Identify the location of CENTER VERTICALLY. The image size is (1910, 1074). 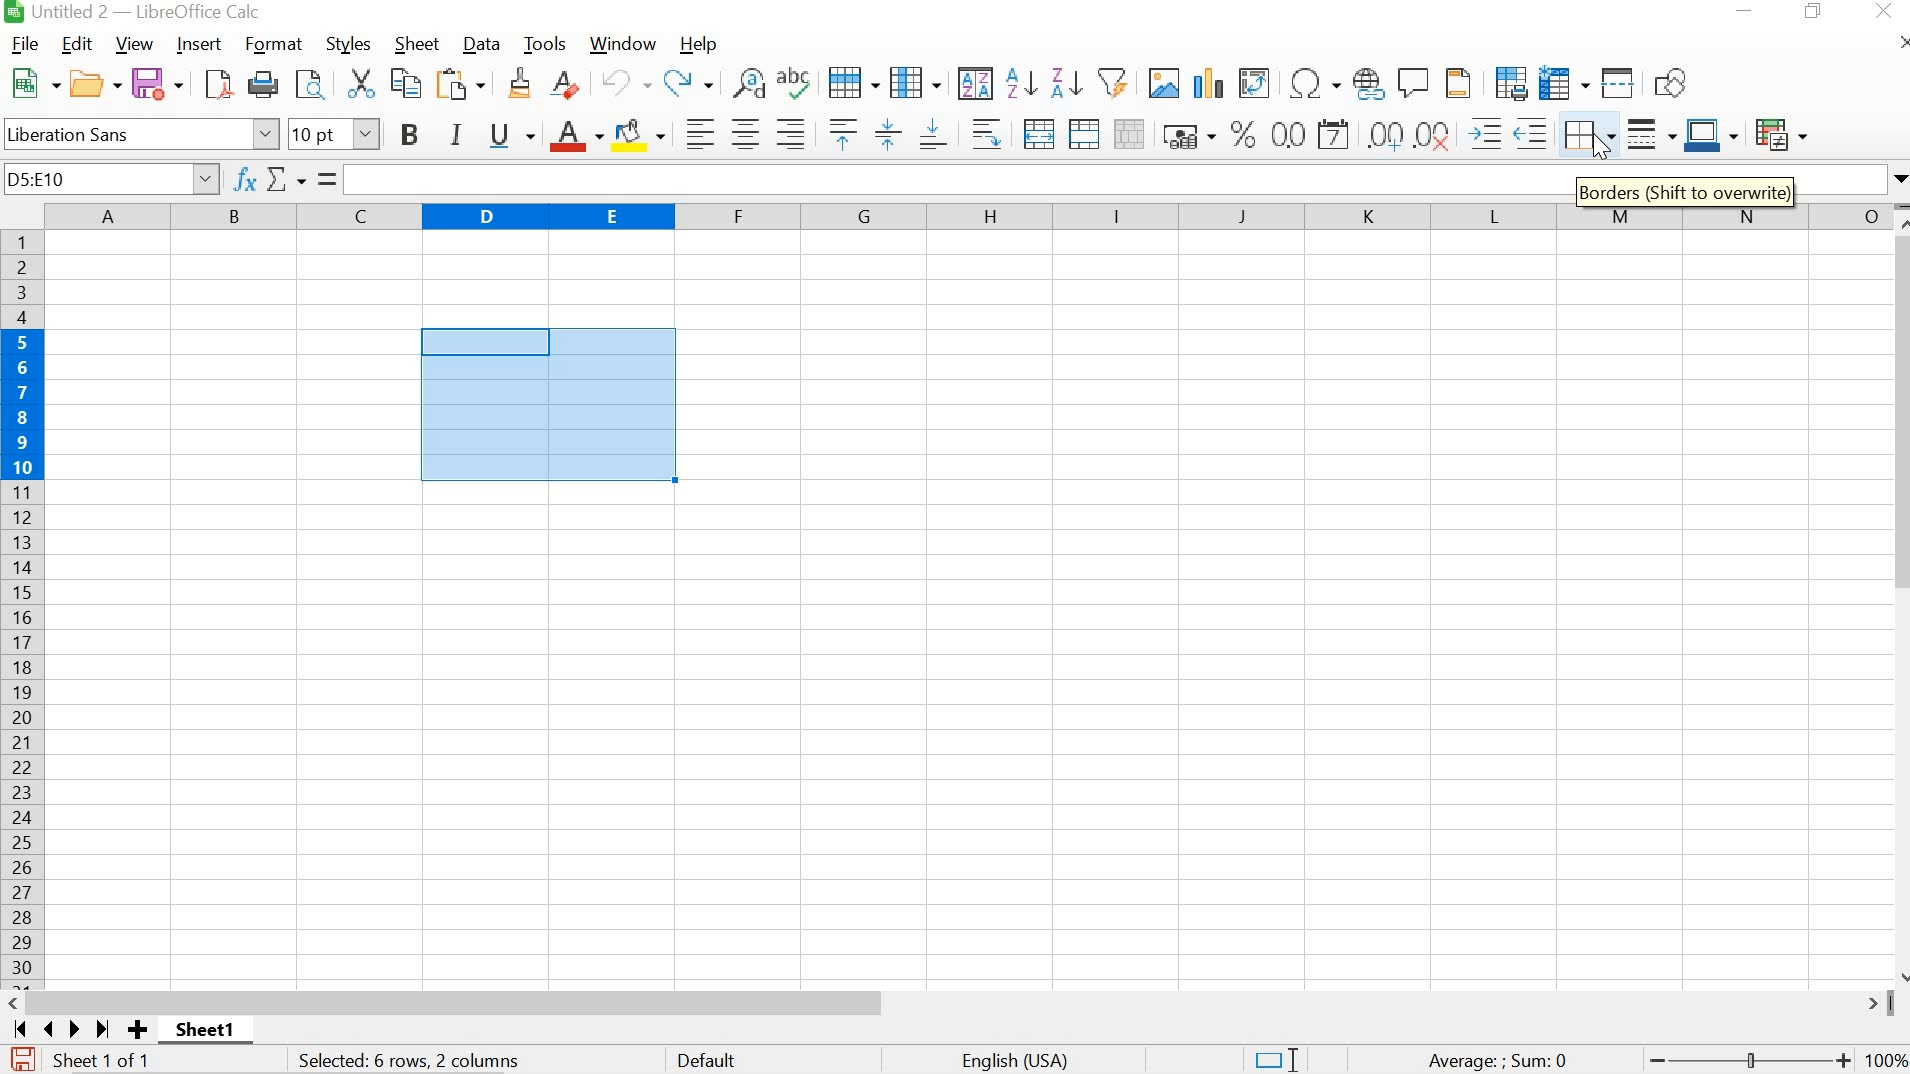
(887, 133).